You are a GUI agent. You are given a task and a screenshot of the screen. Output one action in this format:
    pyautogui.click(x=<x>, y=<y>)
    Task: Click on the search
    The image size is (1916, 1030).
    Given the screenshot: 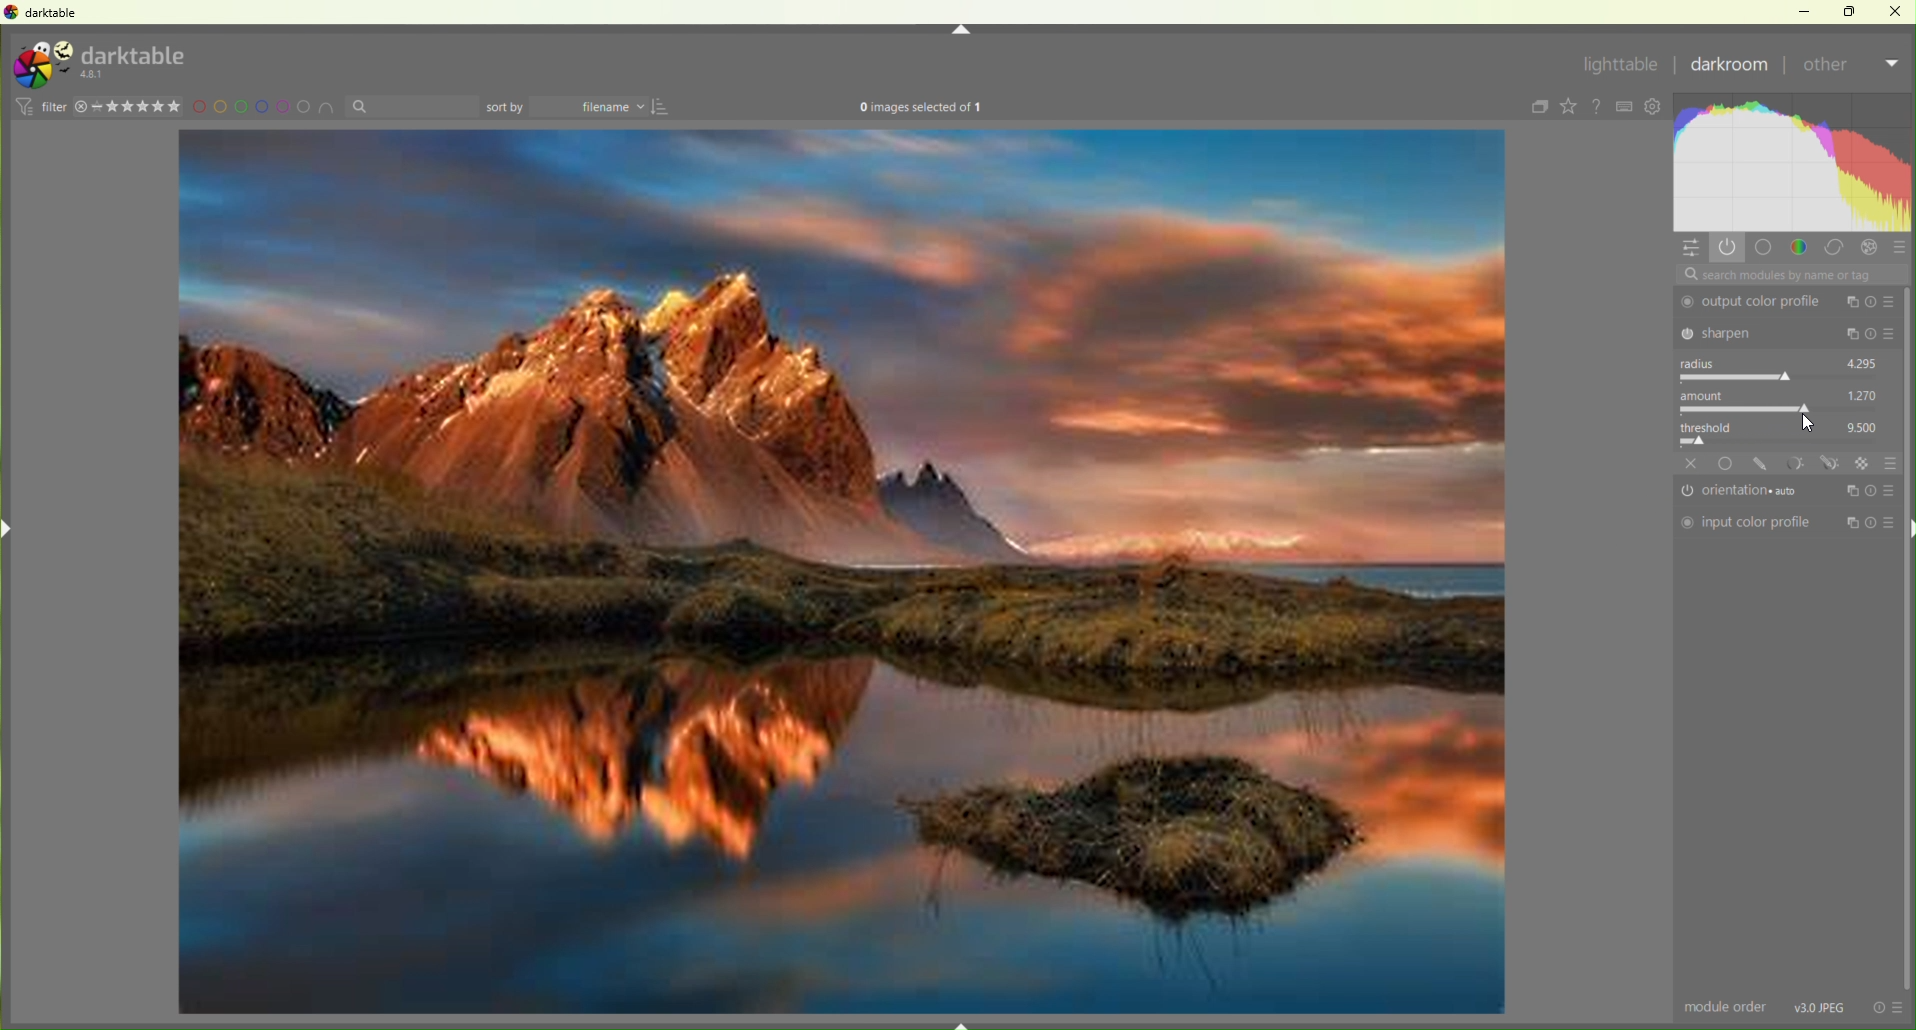 What is the action you would take?
    pyautogui.click(x=1790, y=275)
    